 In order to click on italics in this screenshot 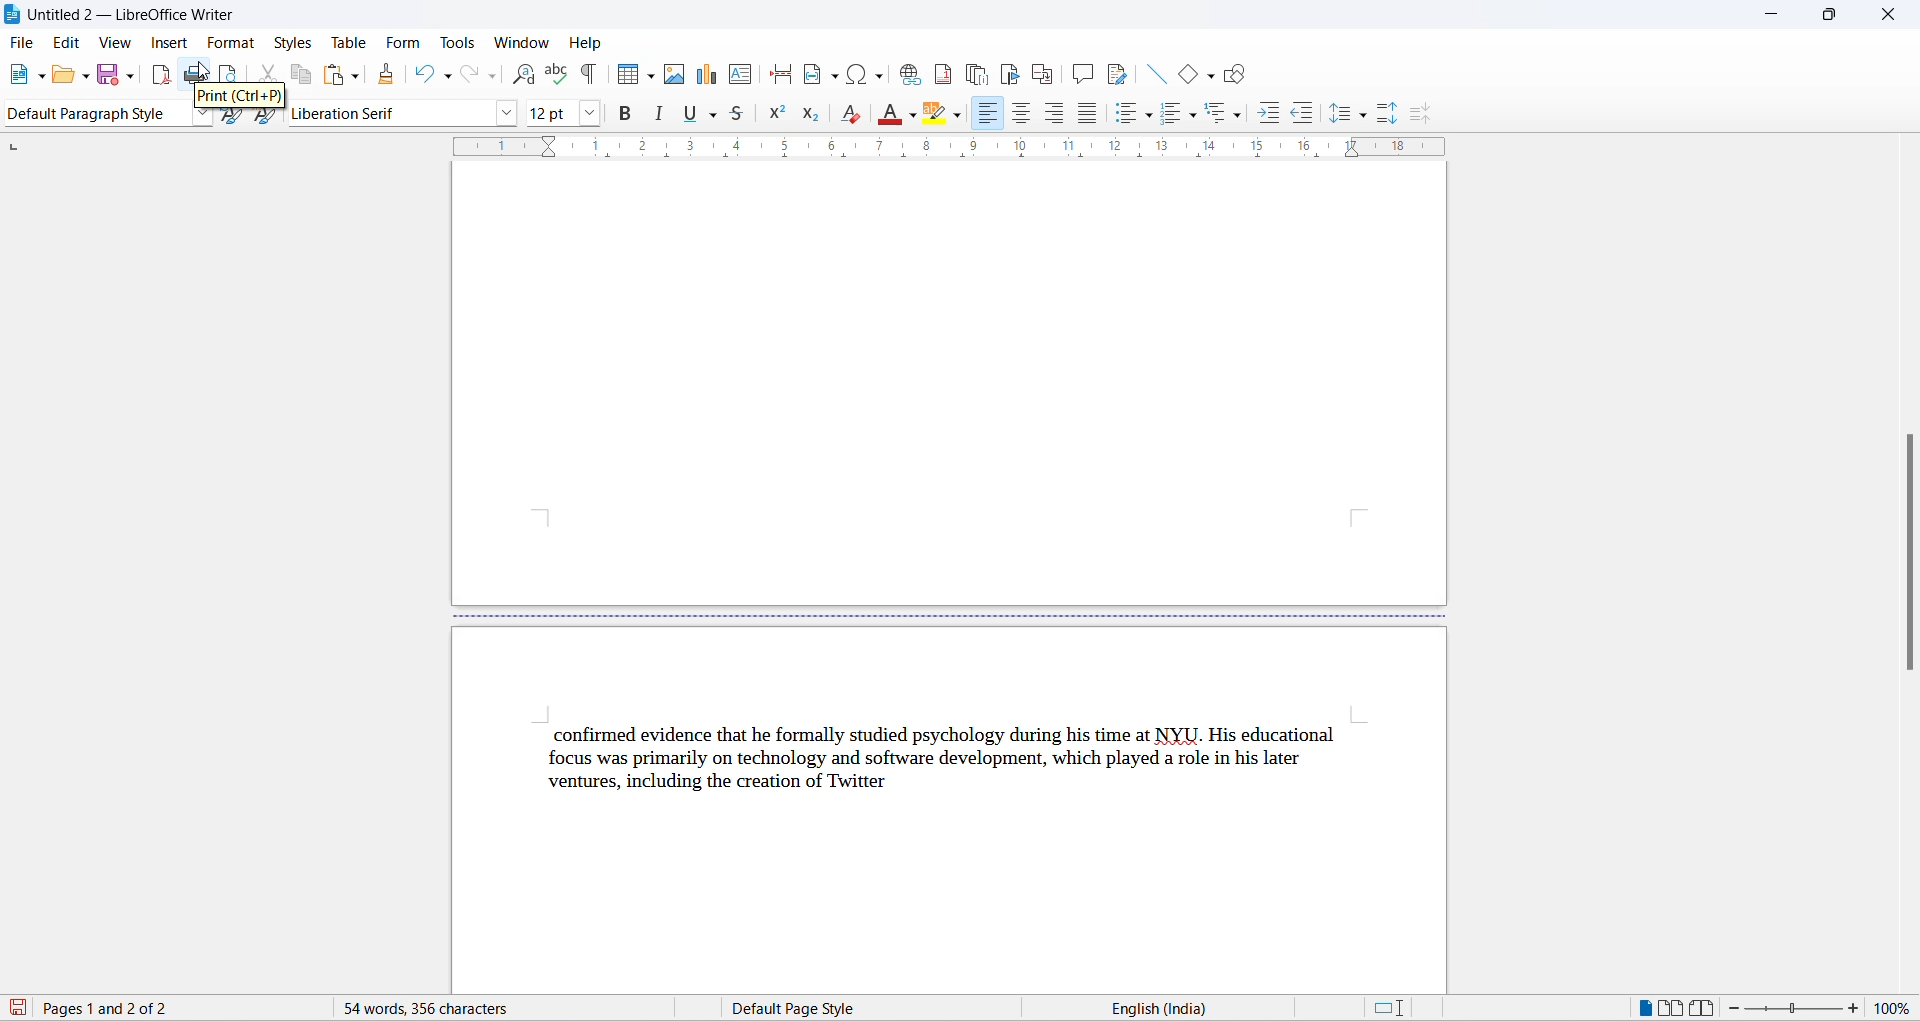, I will do `click(660, 112)`.